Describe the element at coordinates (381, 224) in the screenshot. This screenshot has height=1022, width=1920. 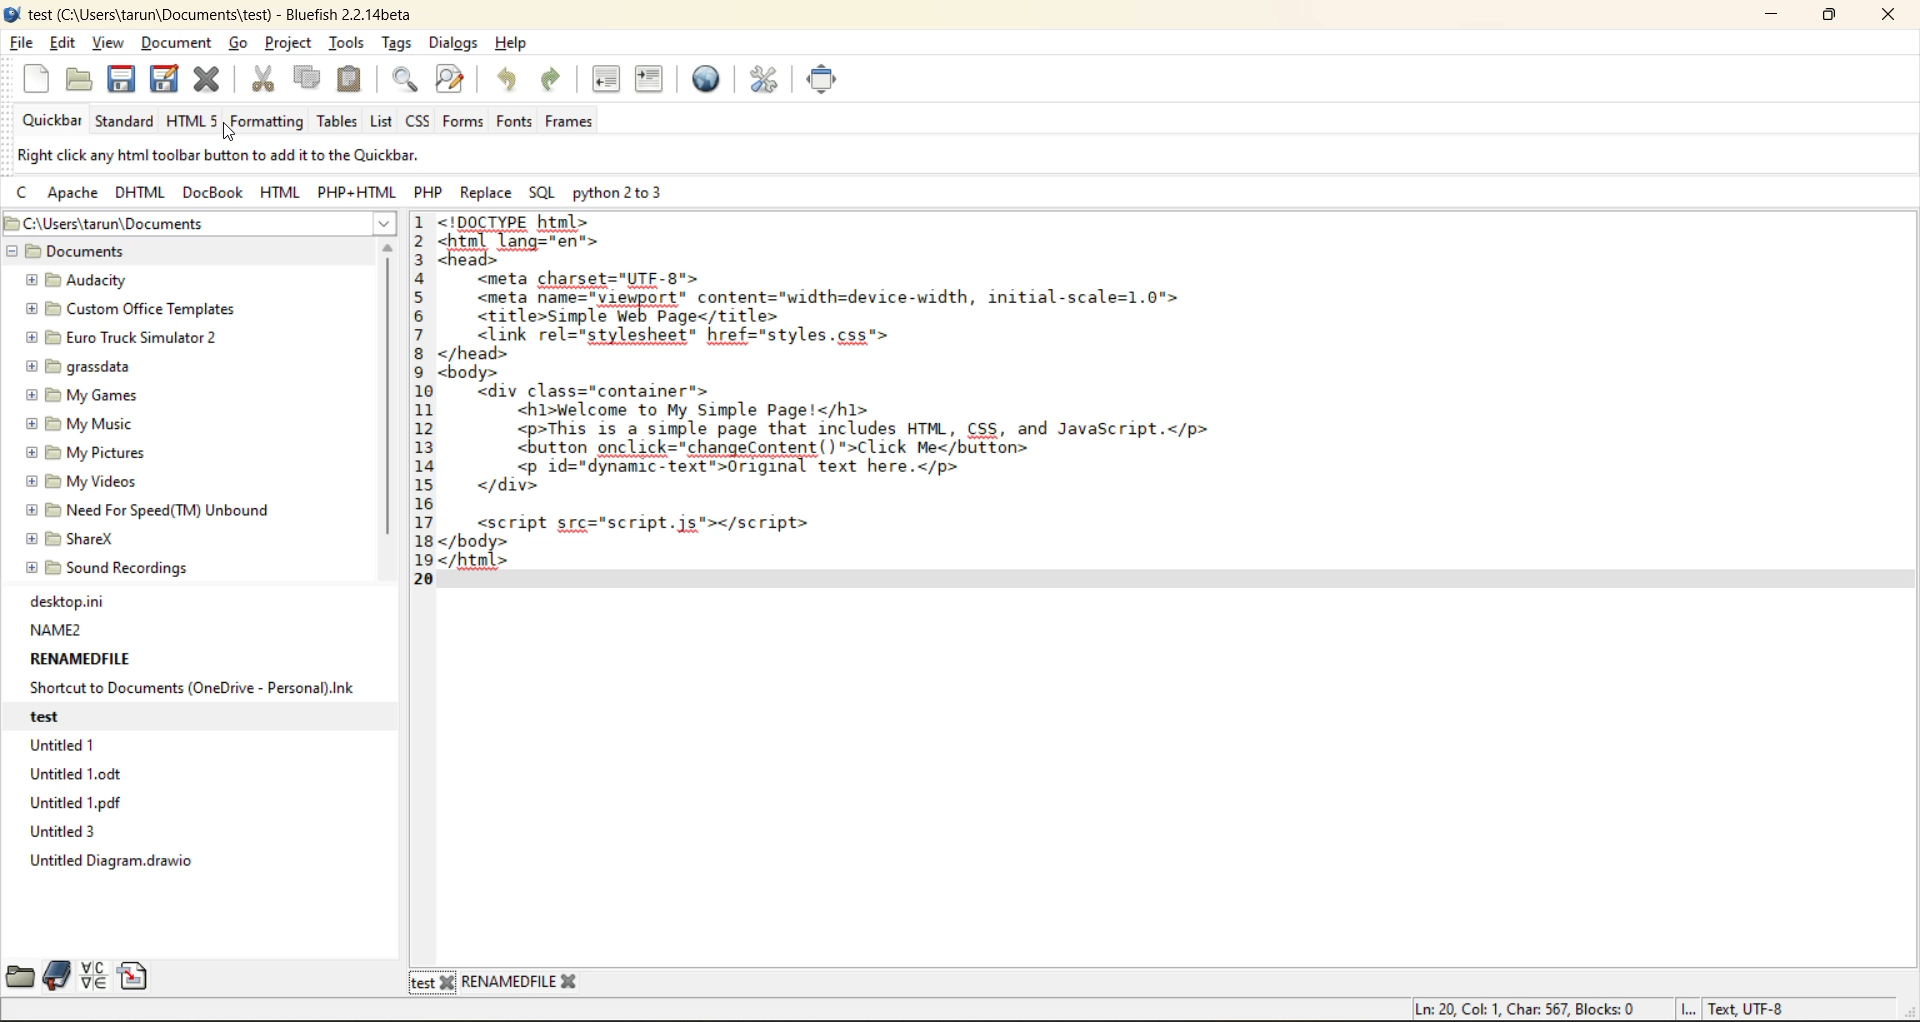
I see `show more` at that location.